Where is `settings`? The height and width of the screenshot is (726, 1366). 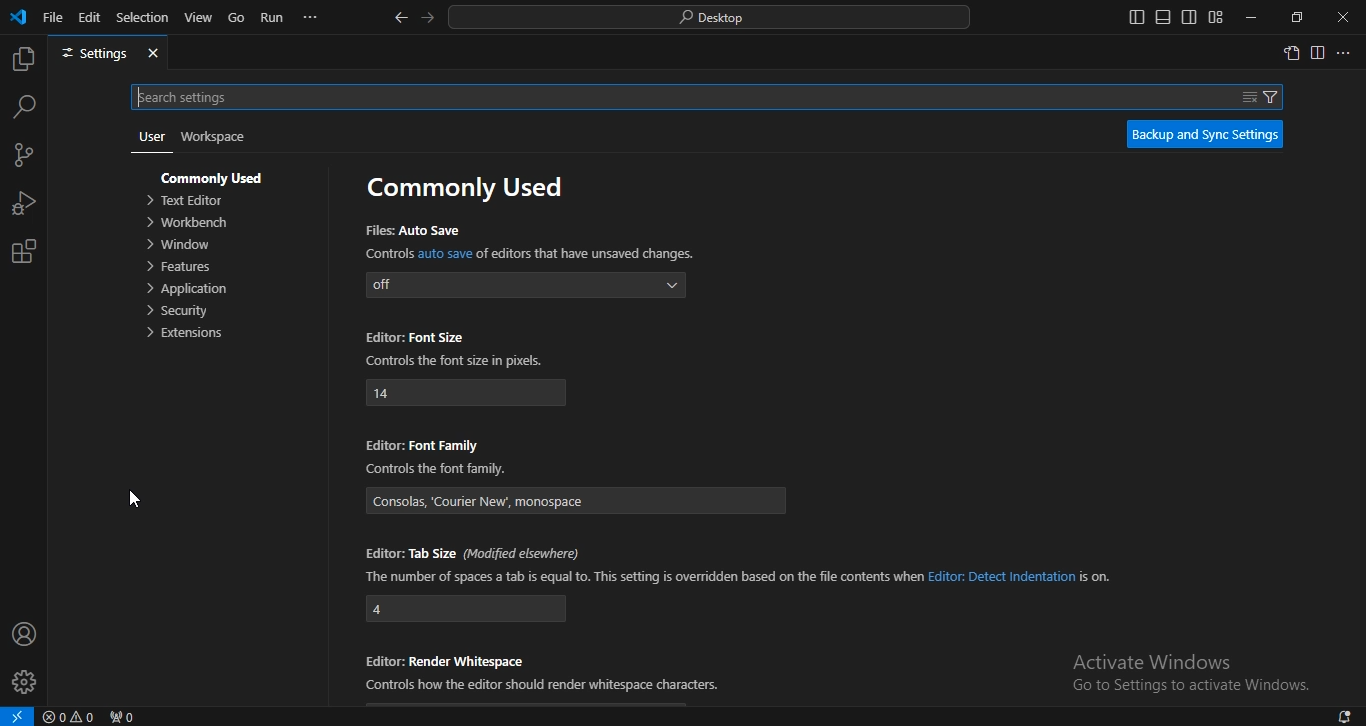 settings is located at coordinates (23, 682).